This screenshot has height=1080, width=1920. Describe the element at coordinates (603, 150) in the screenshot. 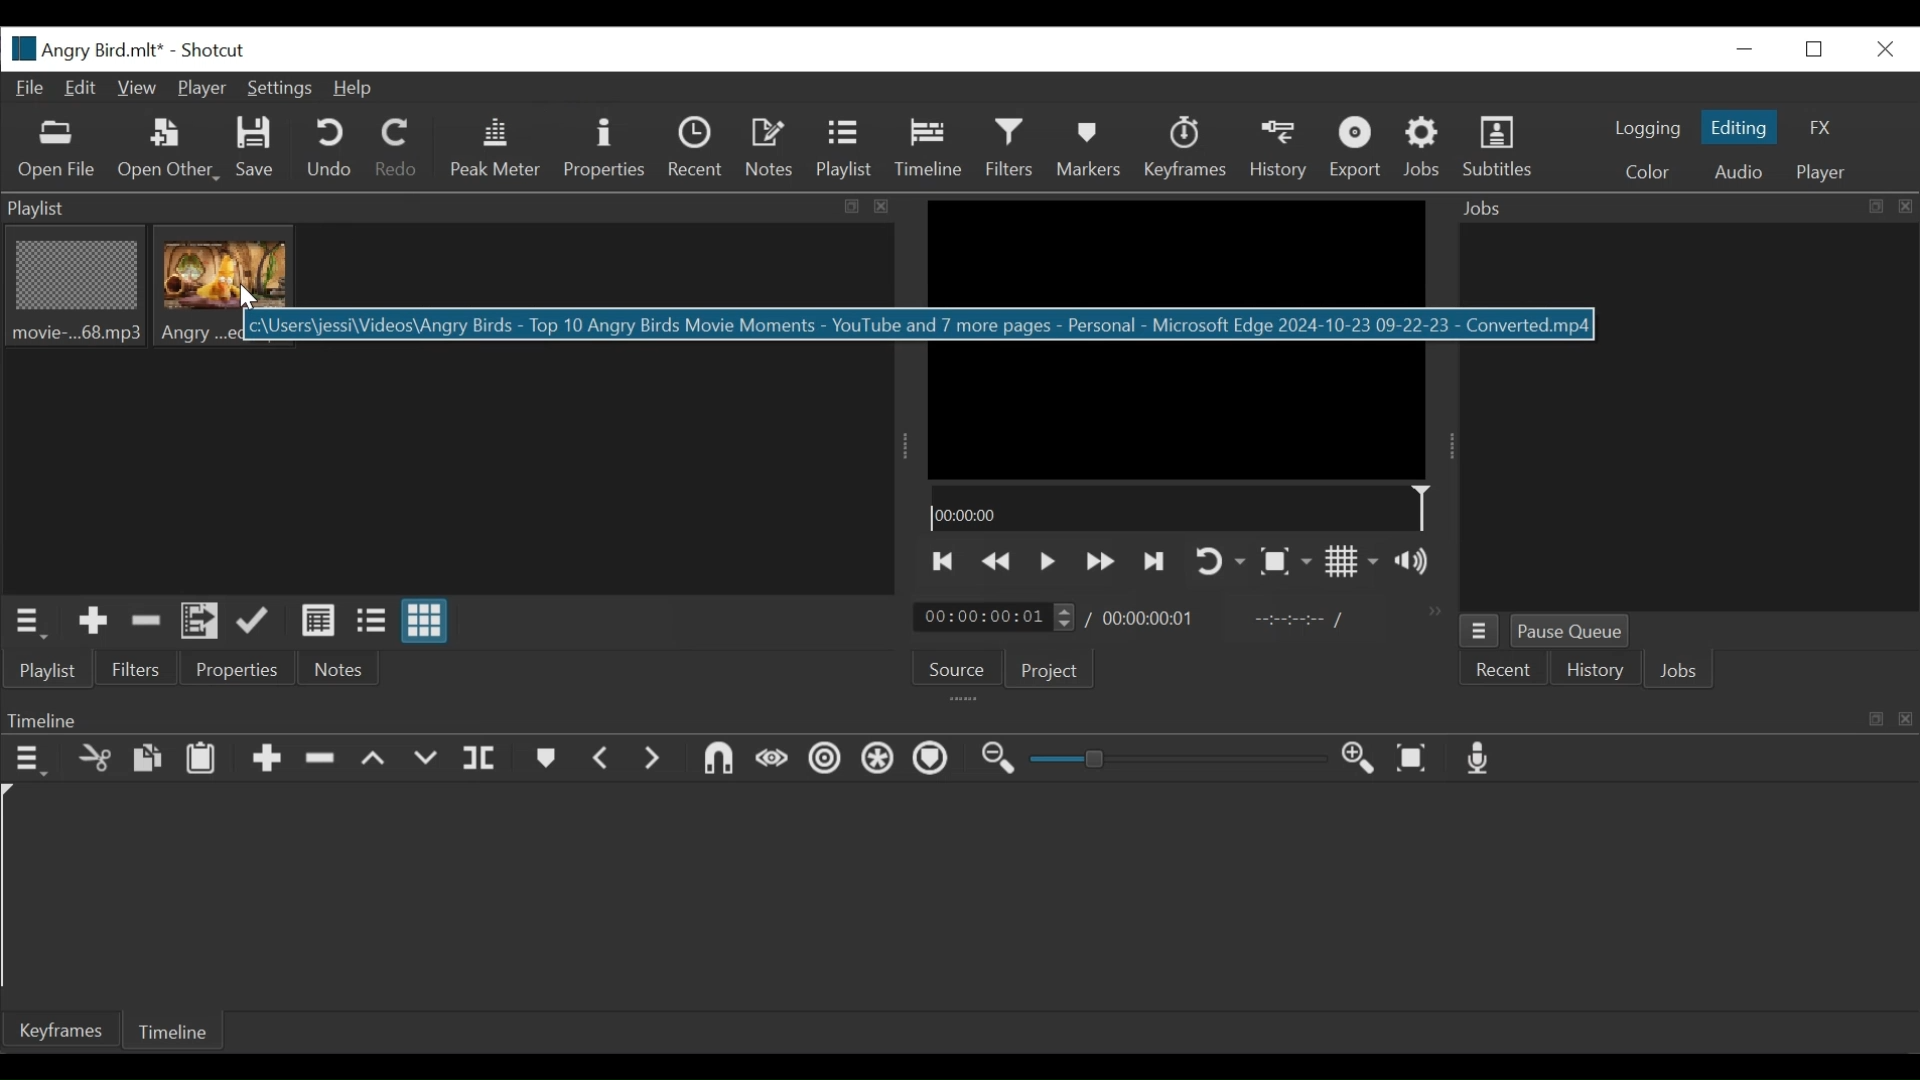

I see `Properties` at that location.